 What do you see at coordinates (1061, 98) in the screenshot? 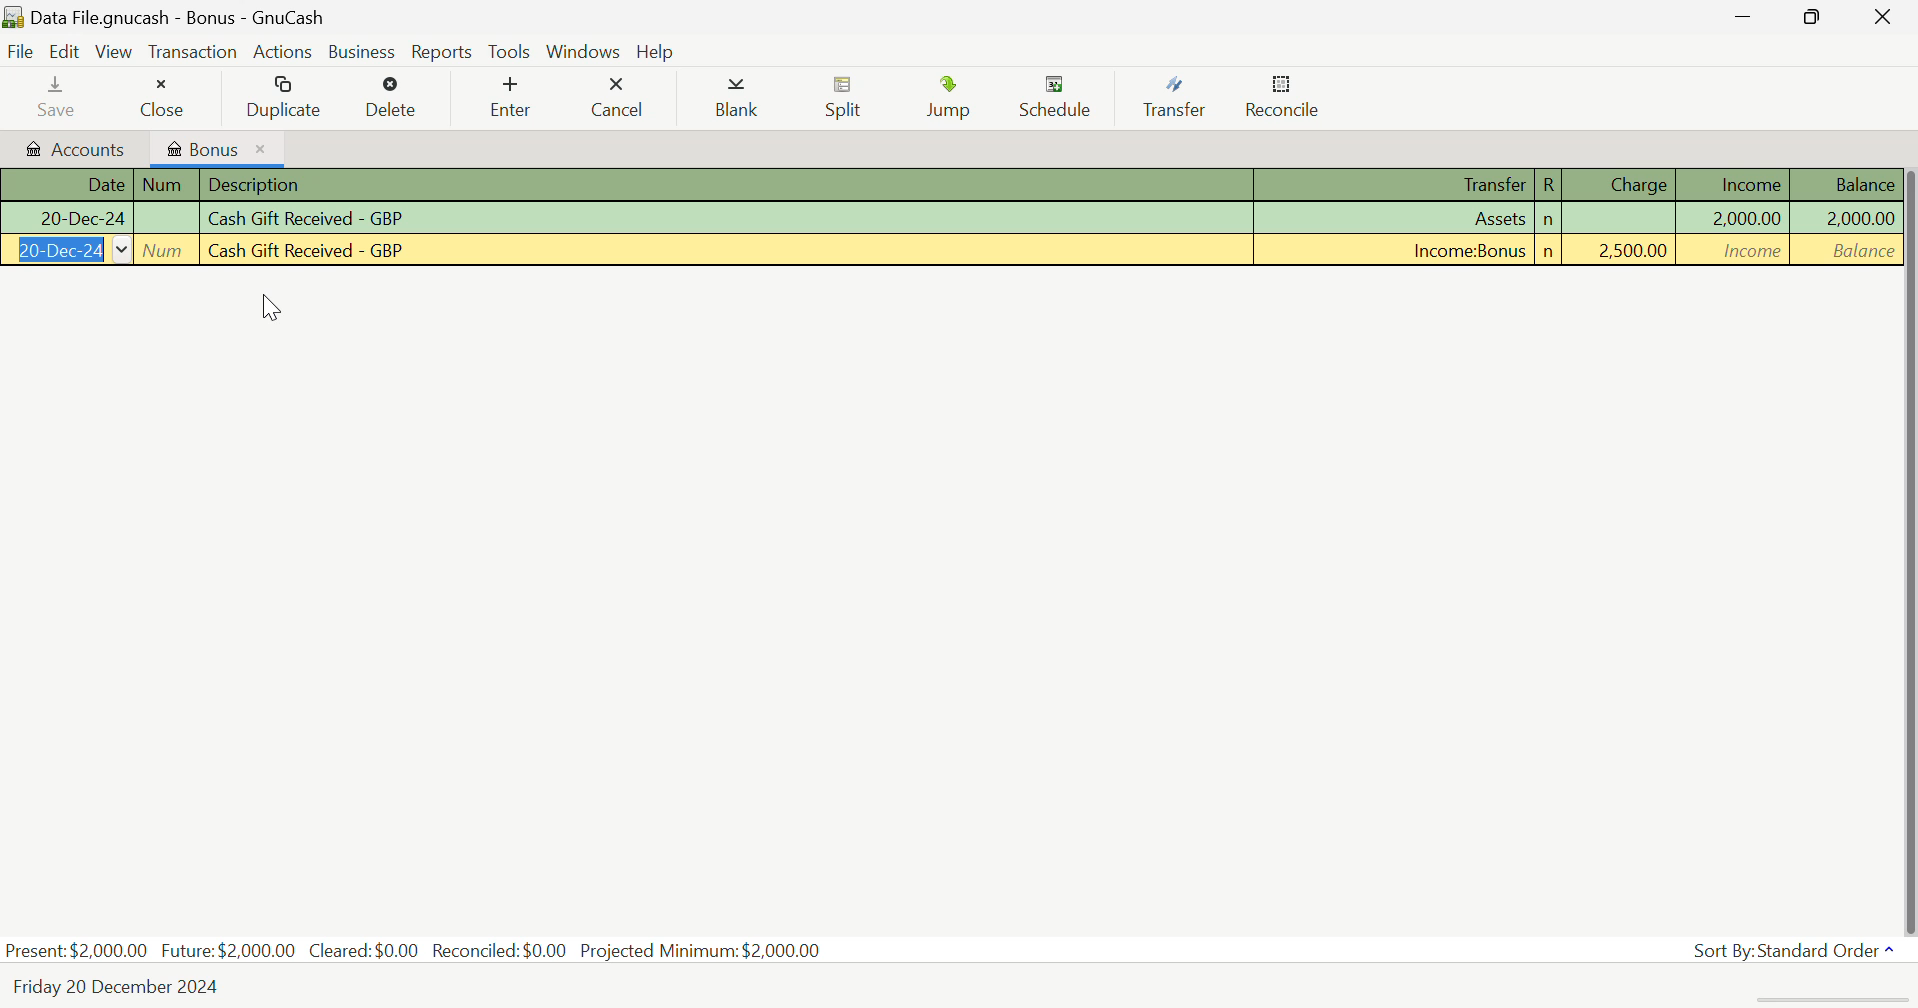
I see `Schedule` at bounding box center [1061, 98].